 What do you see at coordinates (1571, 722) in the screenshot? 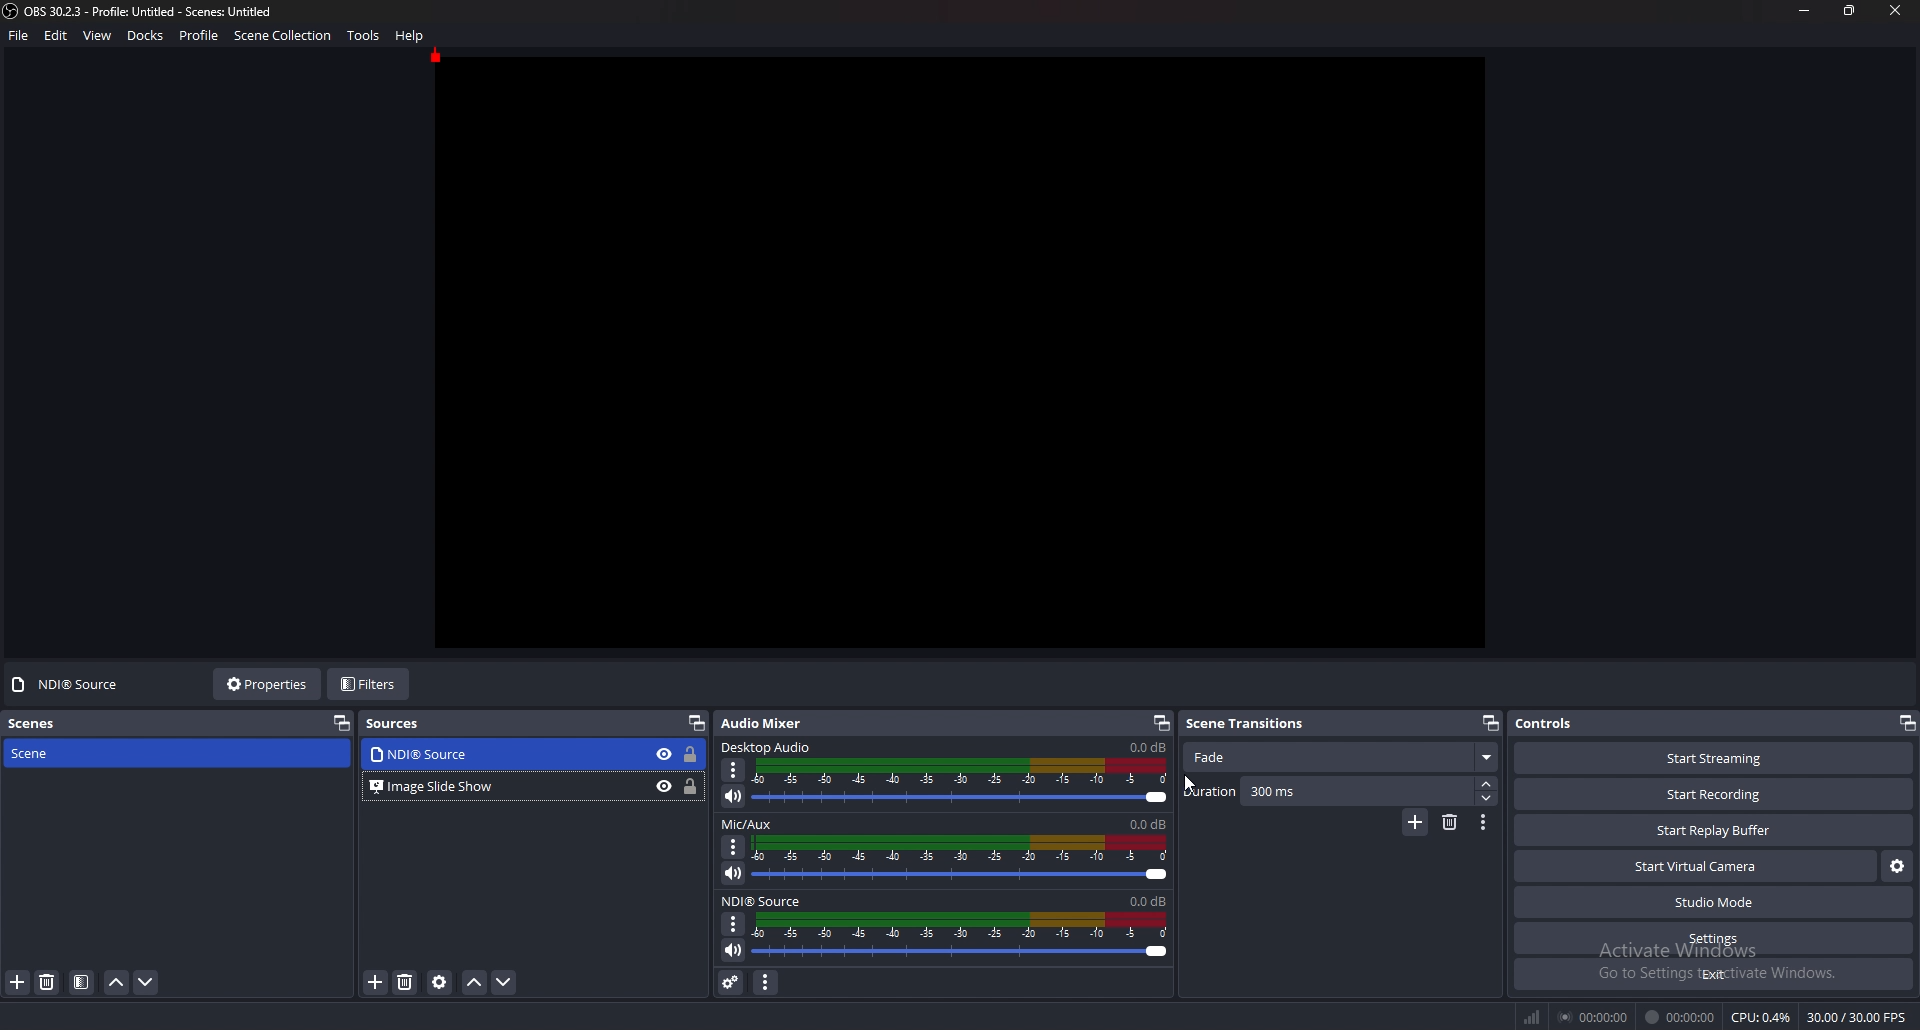
I see `controls` at bounding box center [1571, 722].